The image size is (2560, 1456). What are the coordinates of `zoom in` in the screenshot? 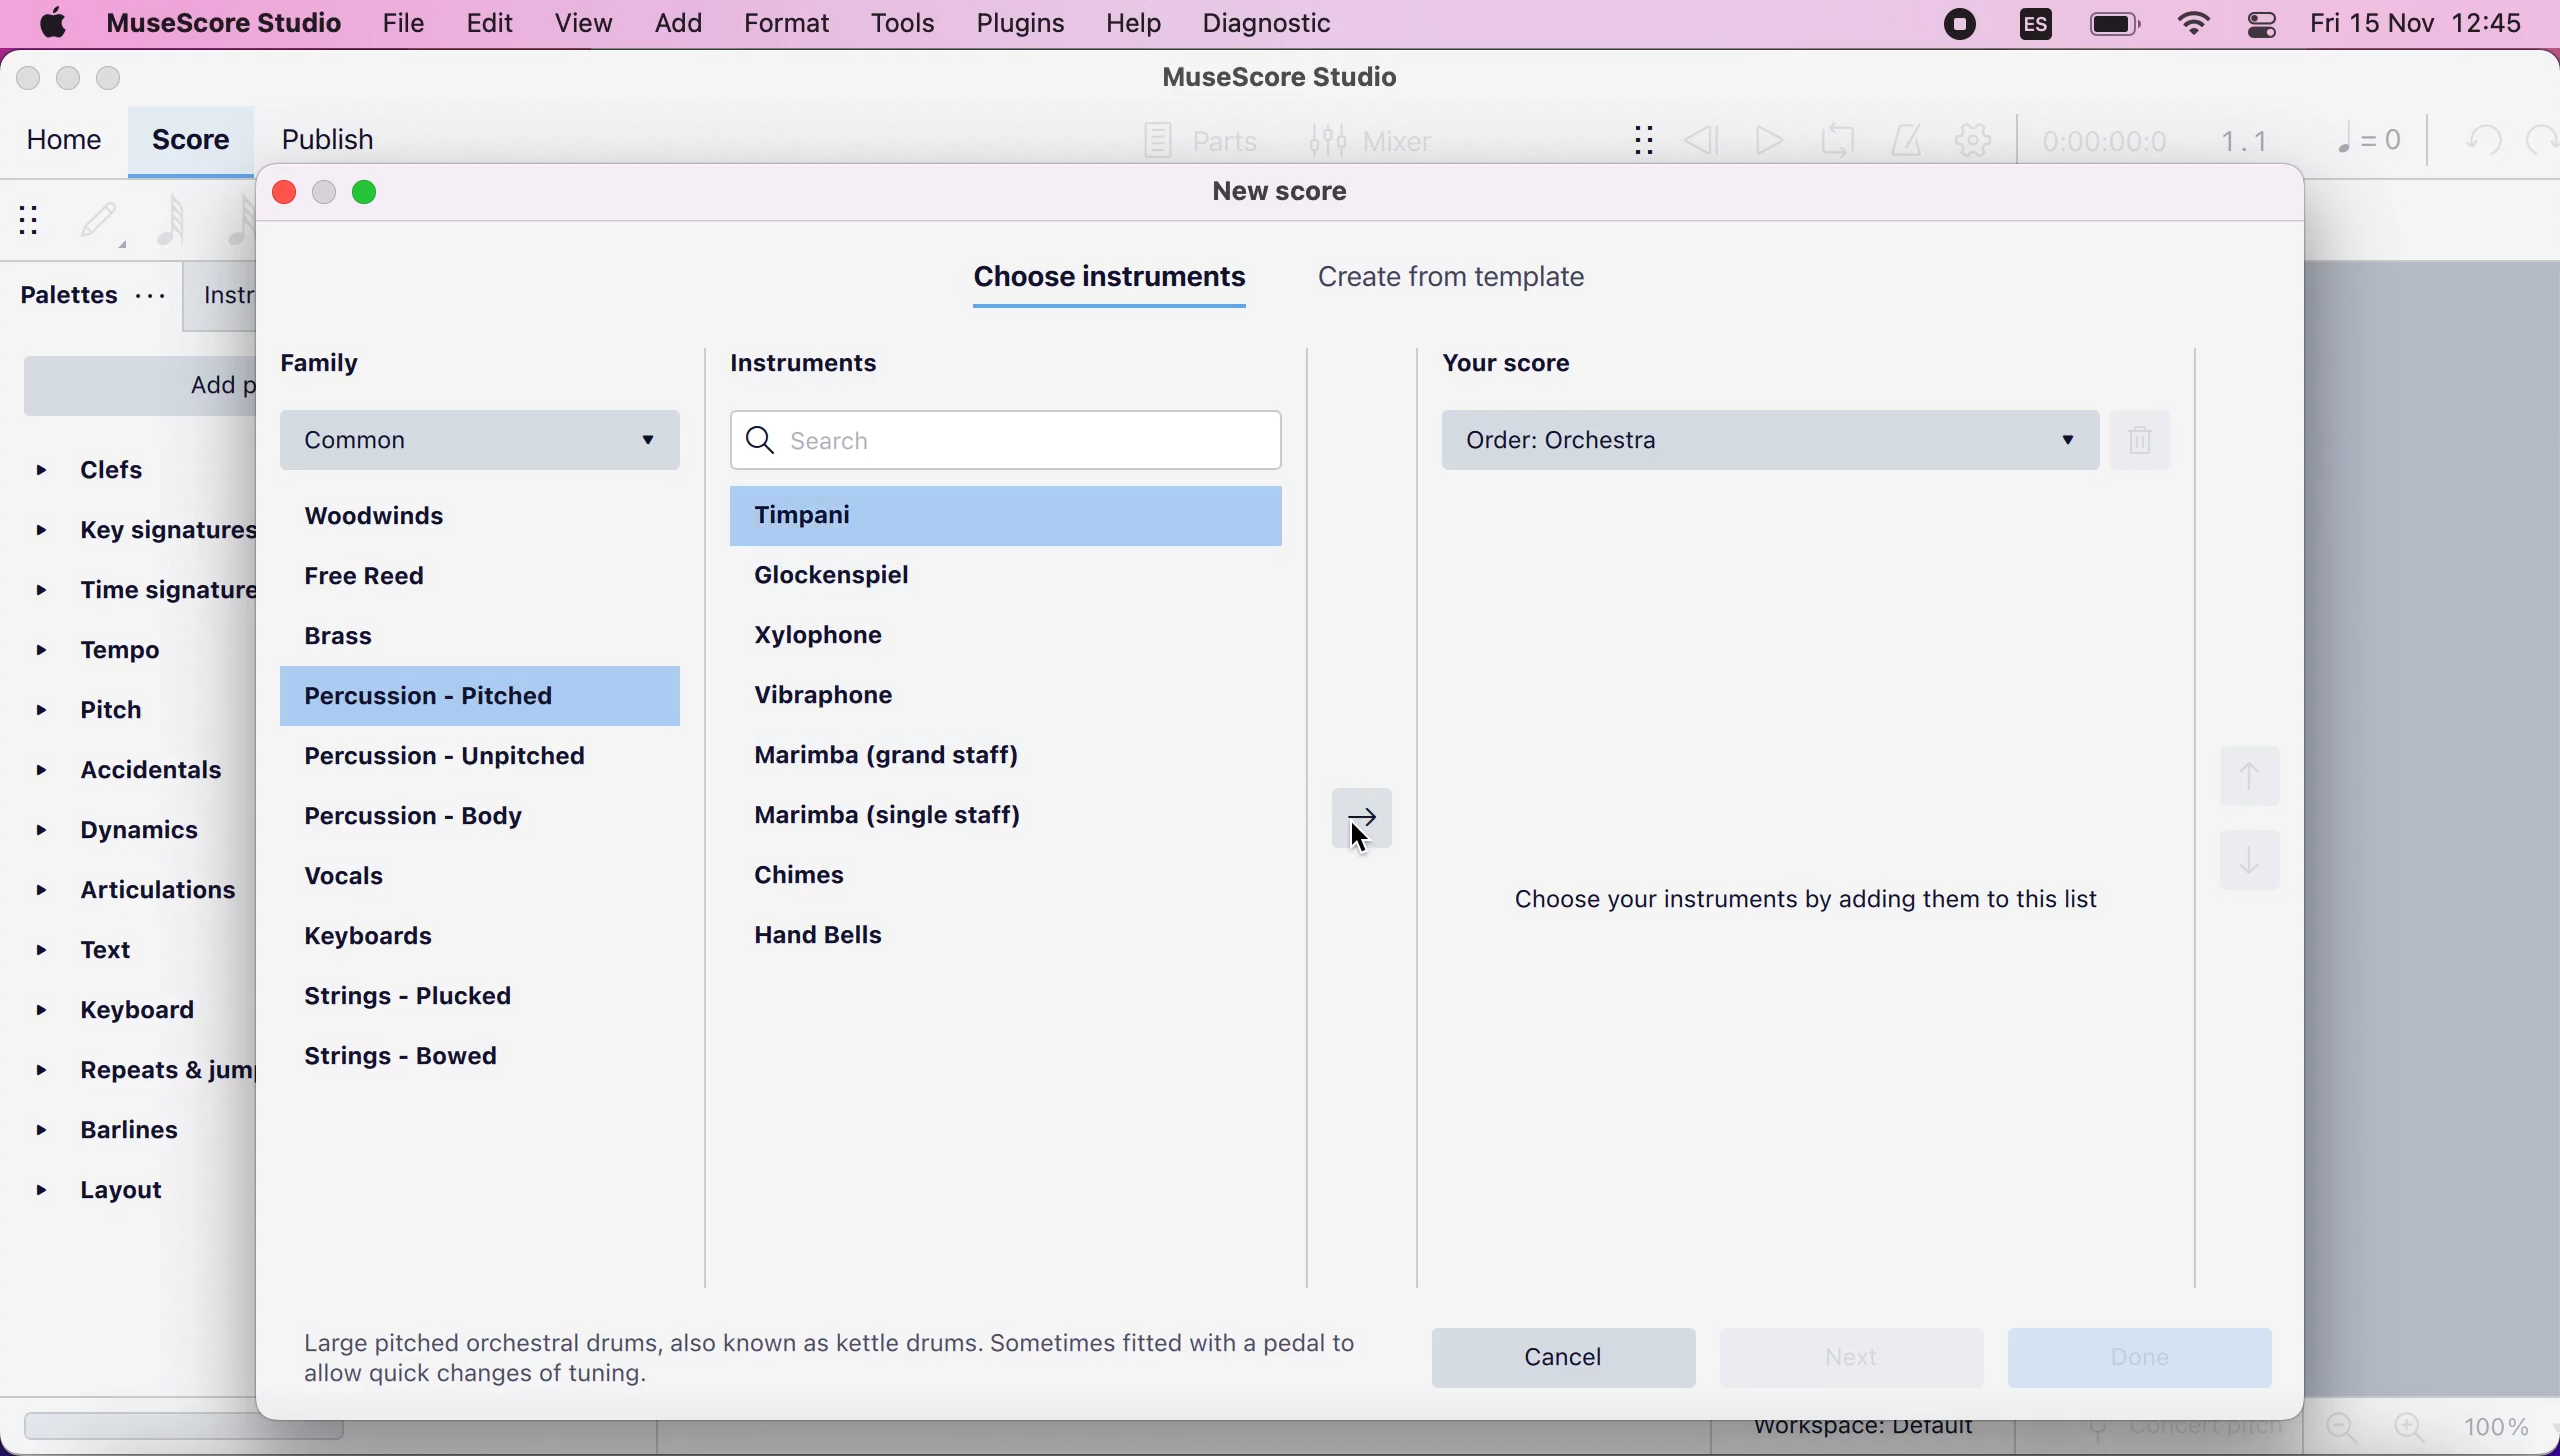 It's located at (2405, 1427).